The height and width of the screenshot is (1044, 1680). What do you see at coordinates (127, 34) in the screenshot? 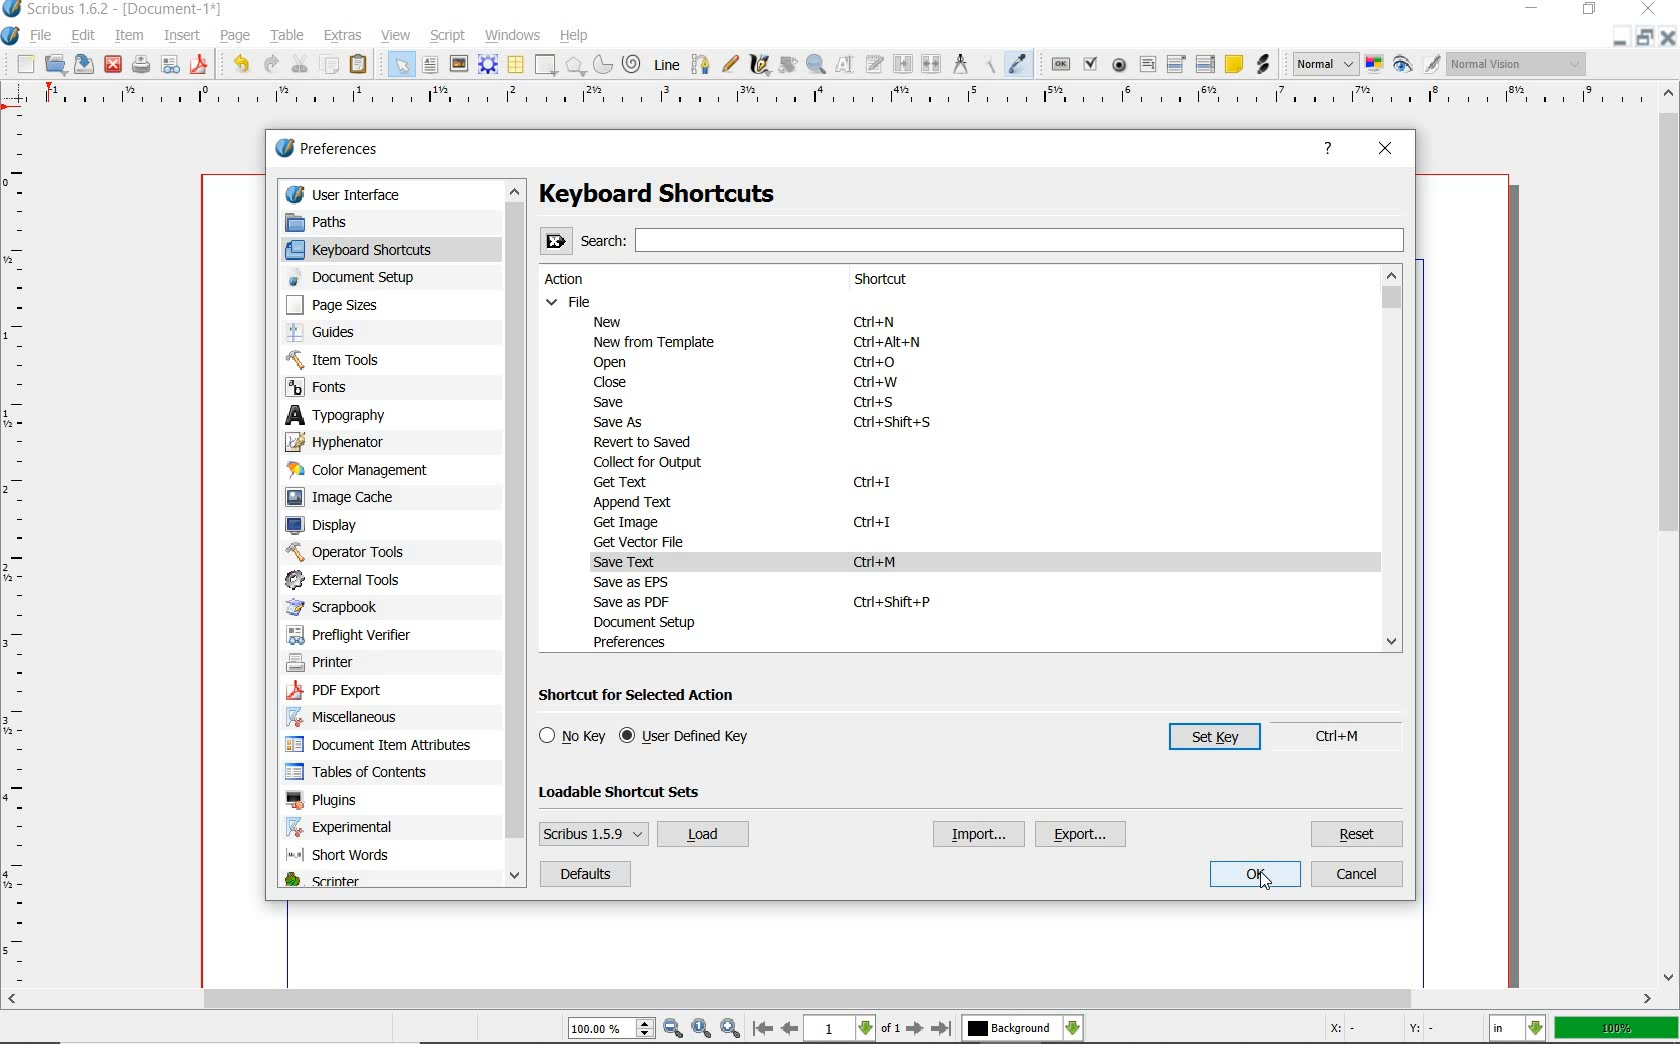
I see `item` at bounding box center [127, 34].